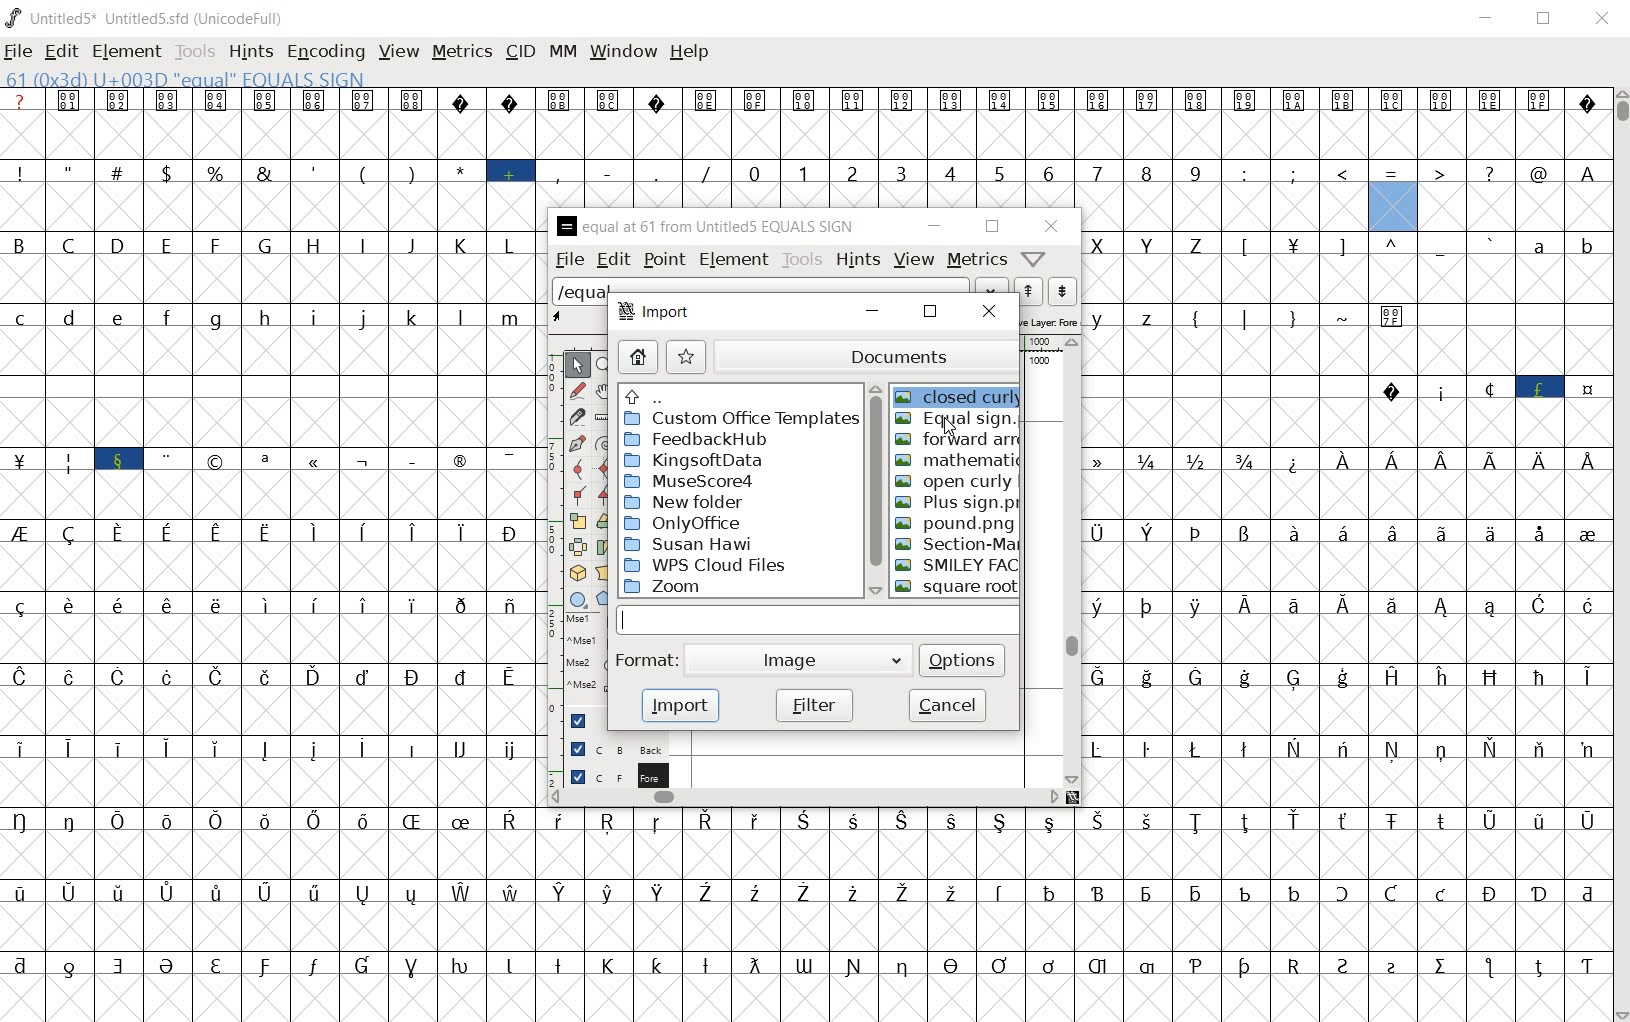  Describe the element at coordinates (519, 50) in the screenshot. I see `cid` at that location.